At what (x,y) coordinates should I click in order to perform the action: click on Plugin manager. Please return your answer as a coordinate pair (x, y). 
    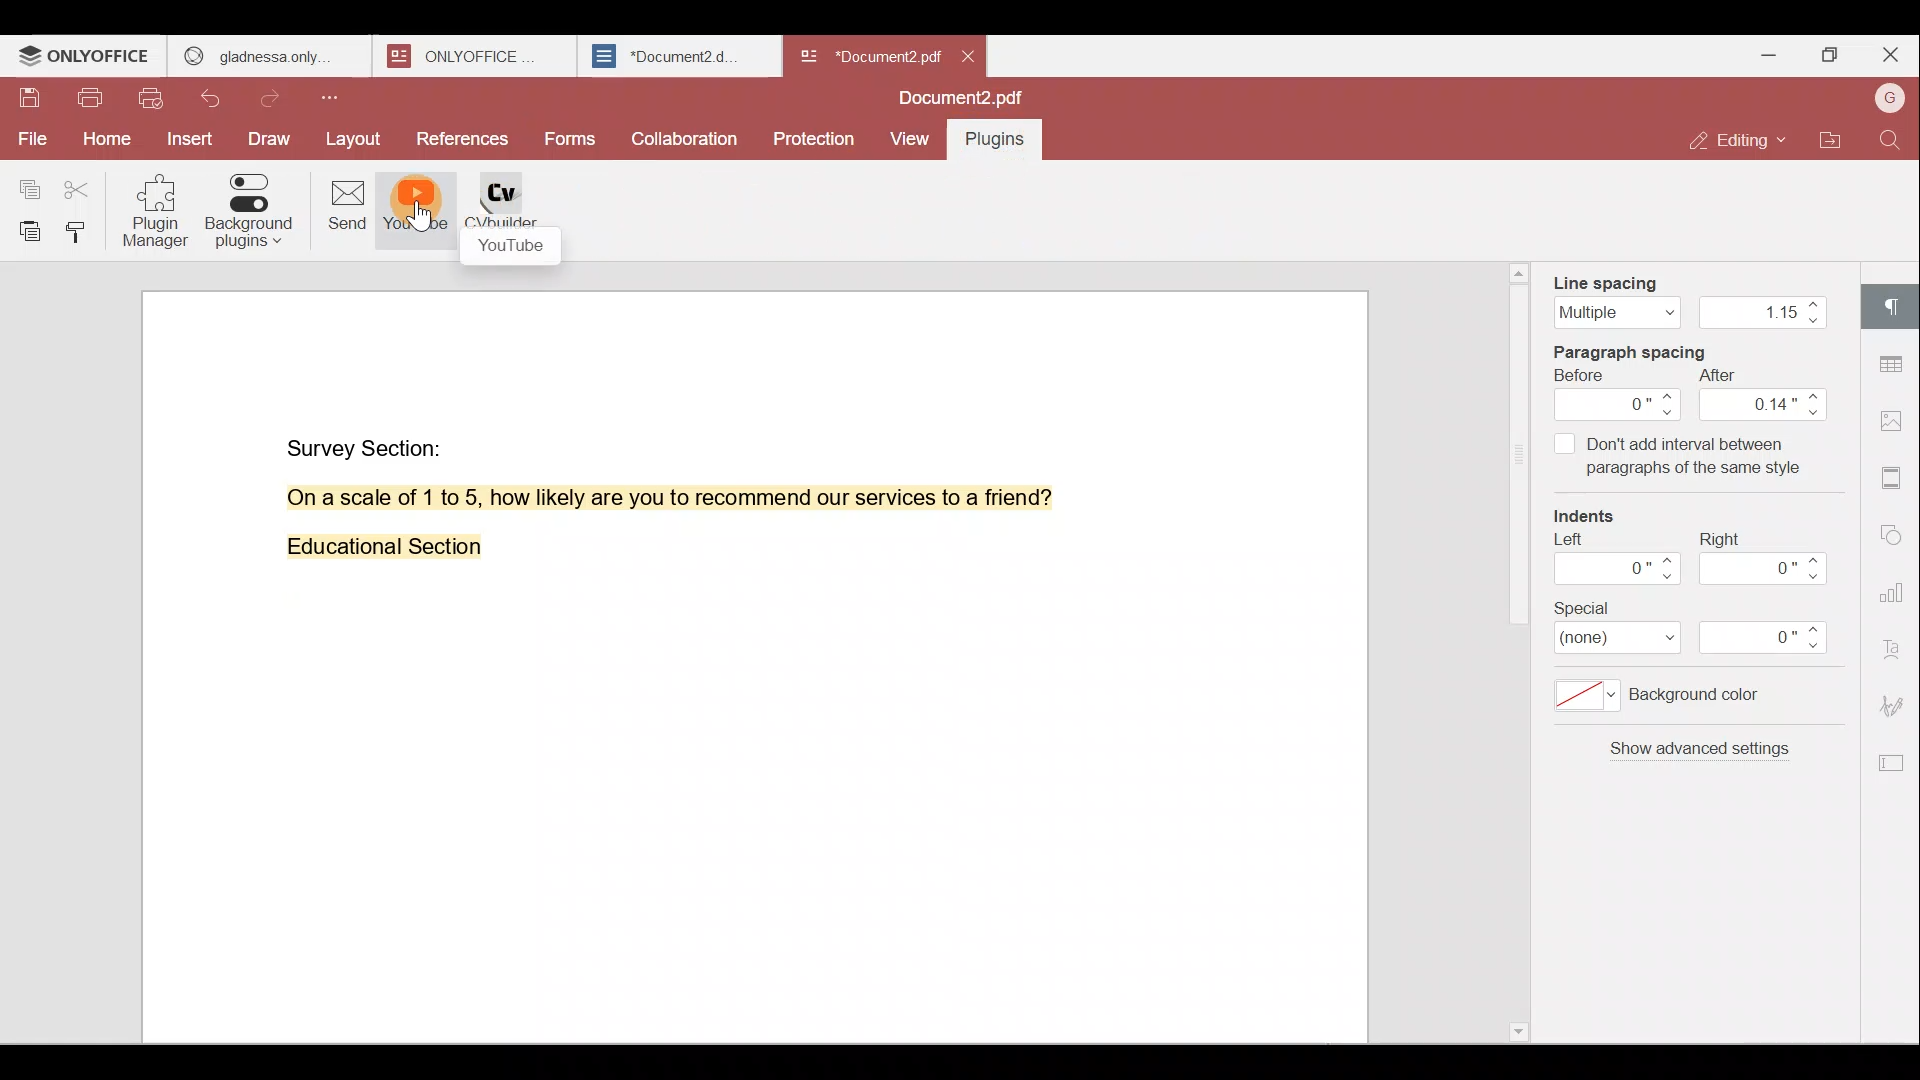
    Looking at the image, I should click on (160, 217).